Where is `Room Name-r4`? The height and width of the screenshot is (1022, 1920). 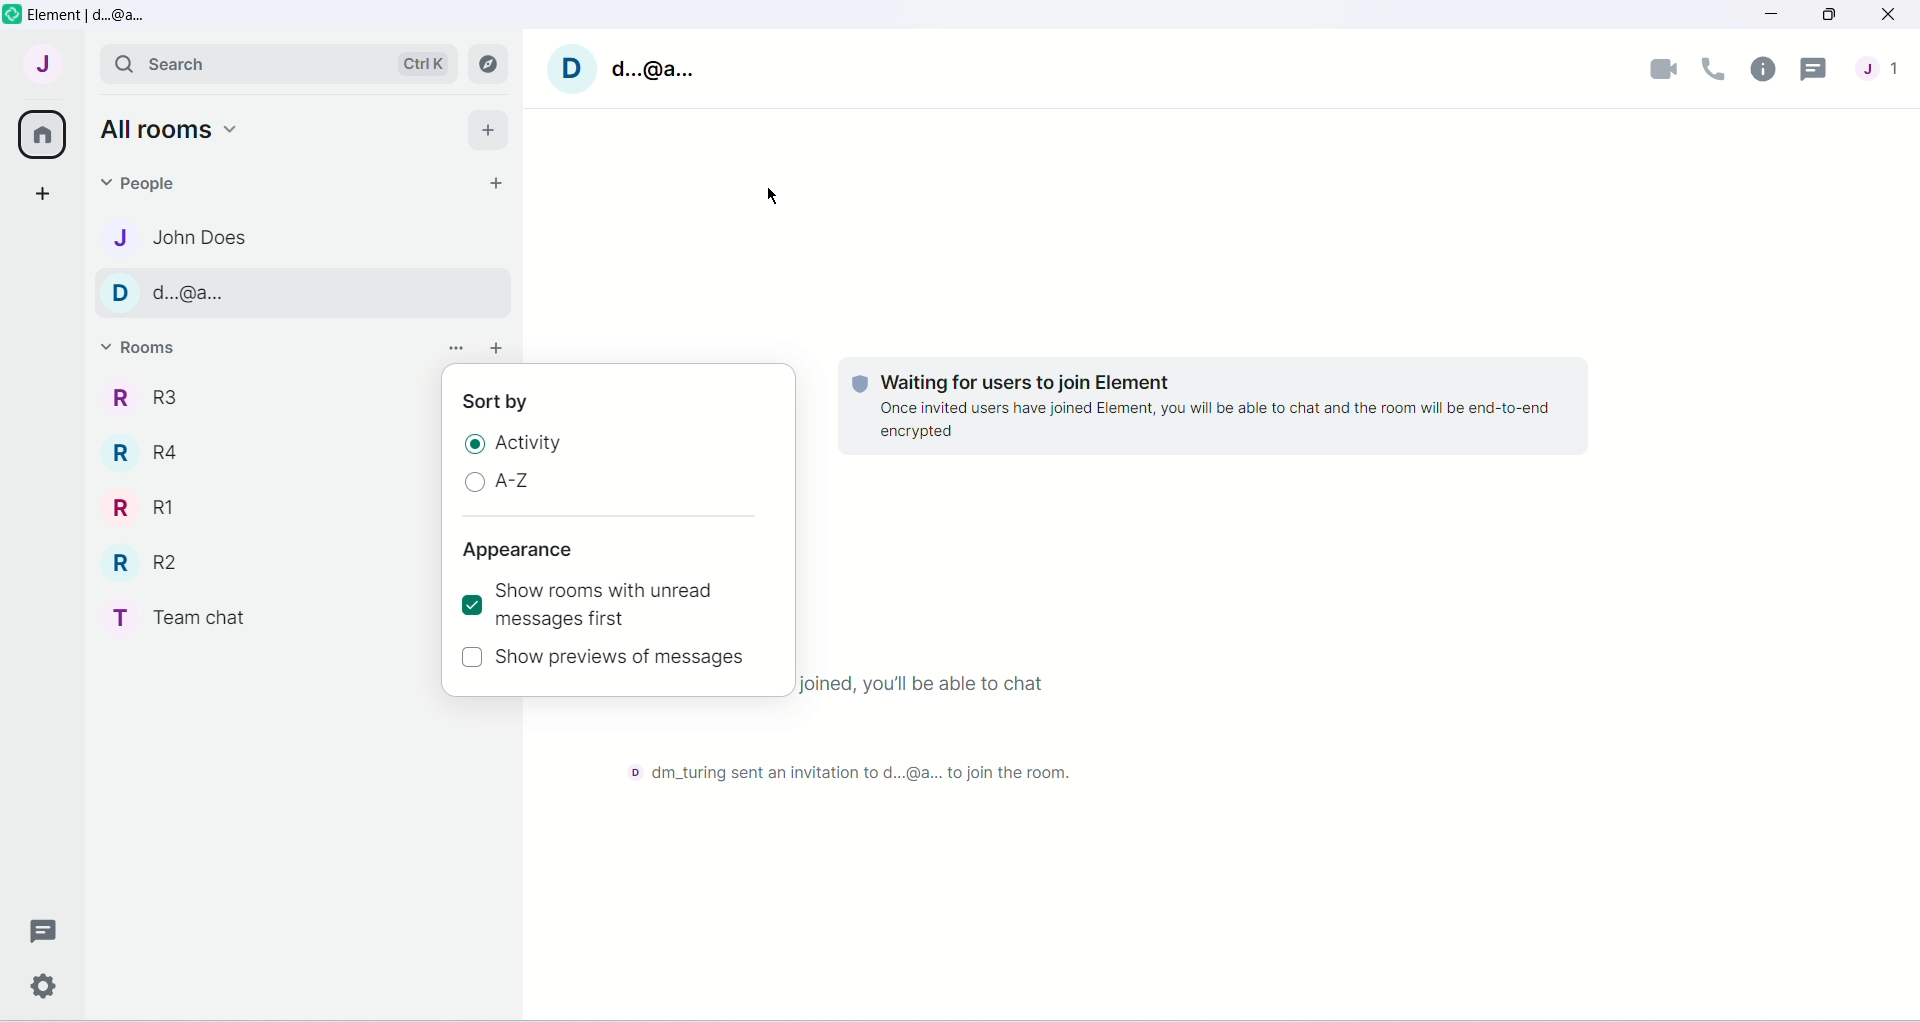 Room Name-r4 is located at coordinates (148, 452).